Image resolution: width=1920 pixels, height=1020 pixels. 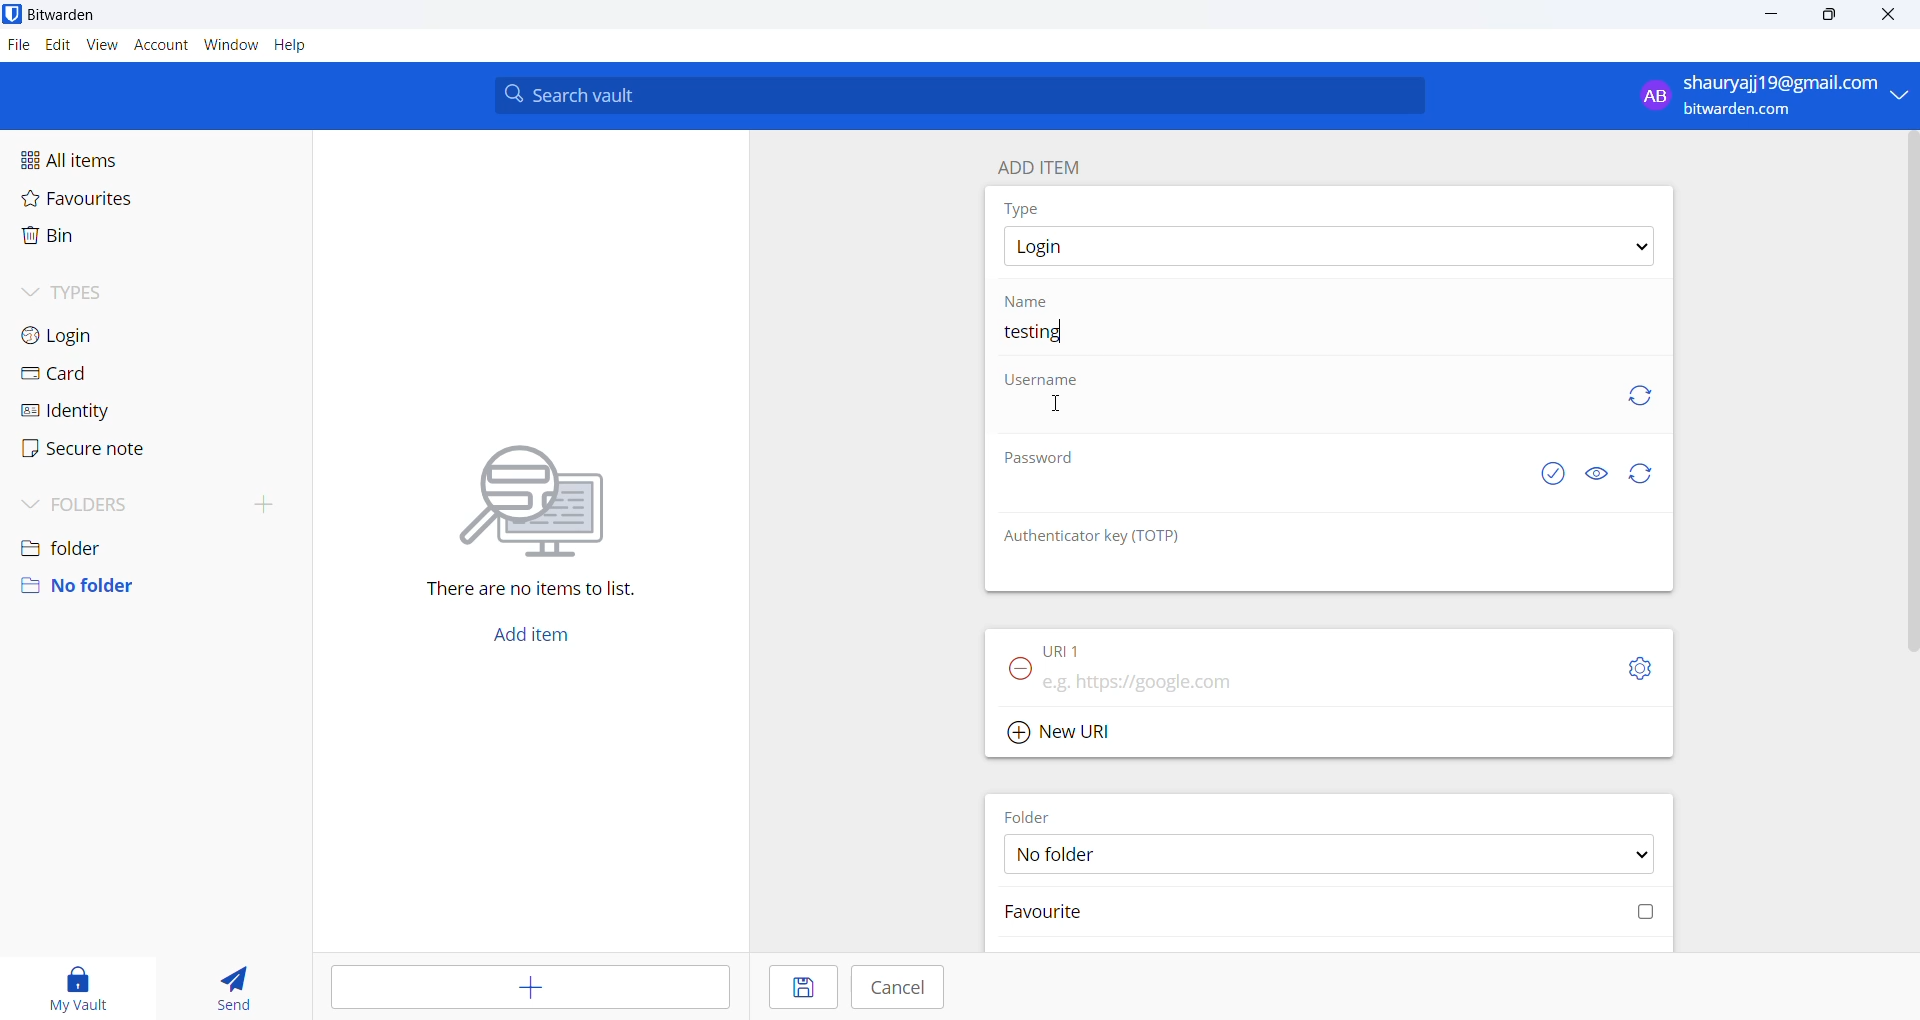 What do you see at coordinates (111, 293) in the screenshot?
I see `types` at bounding box center [111, 293].